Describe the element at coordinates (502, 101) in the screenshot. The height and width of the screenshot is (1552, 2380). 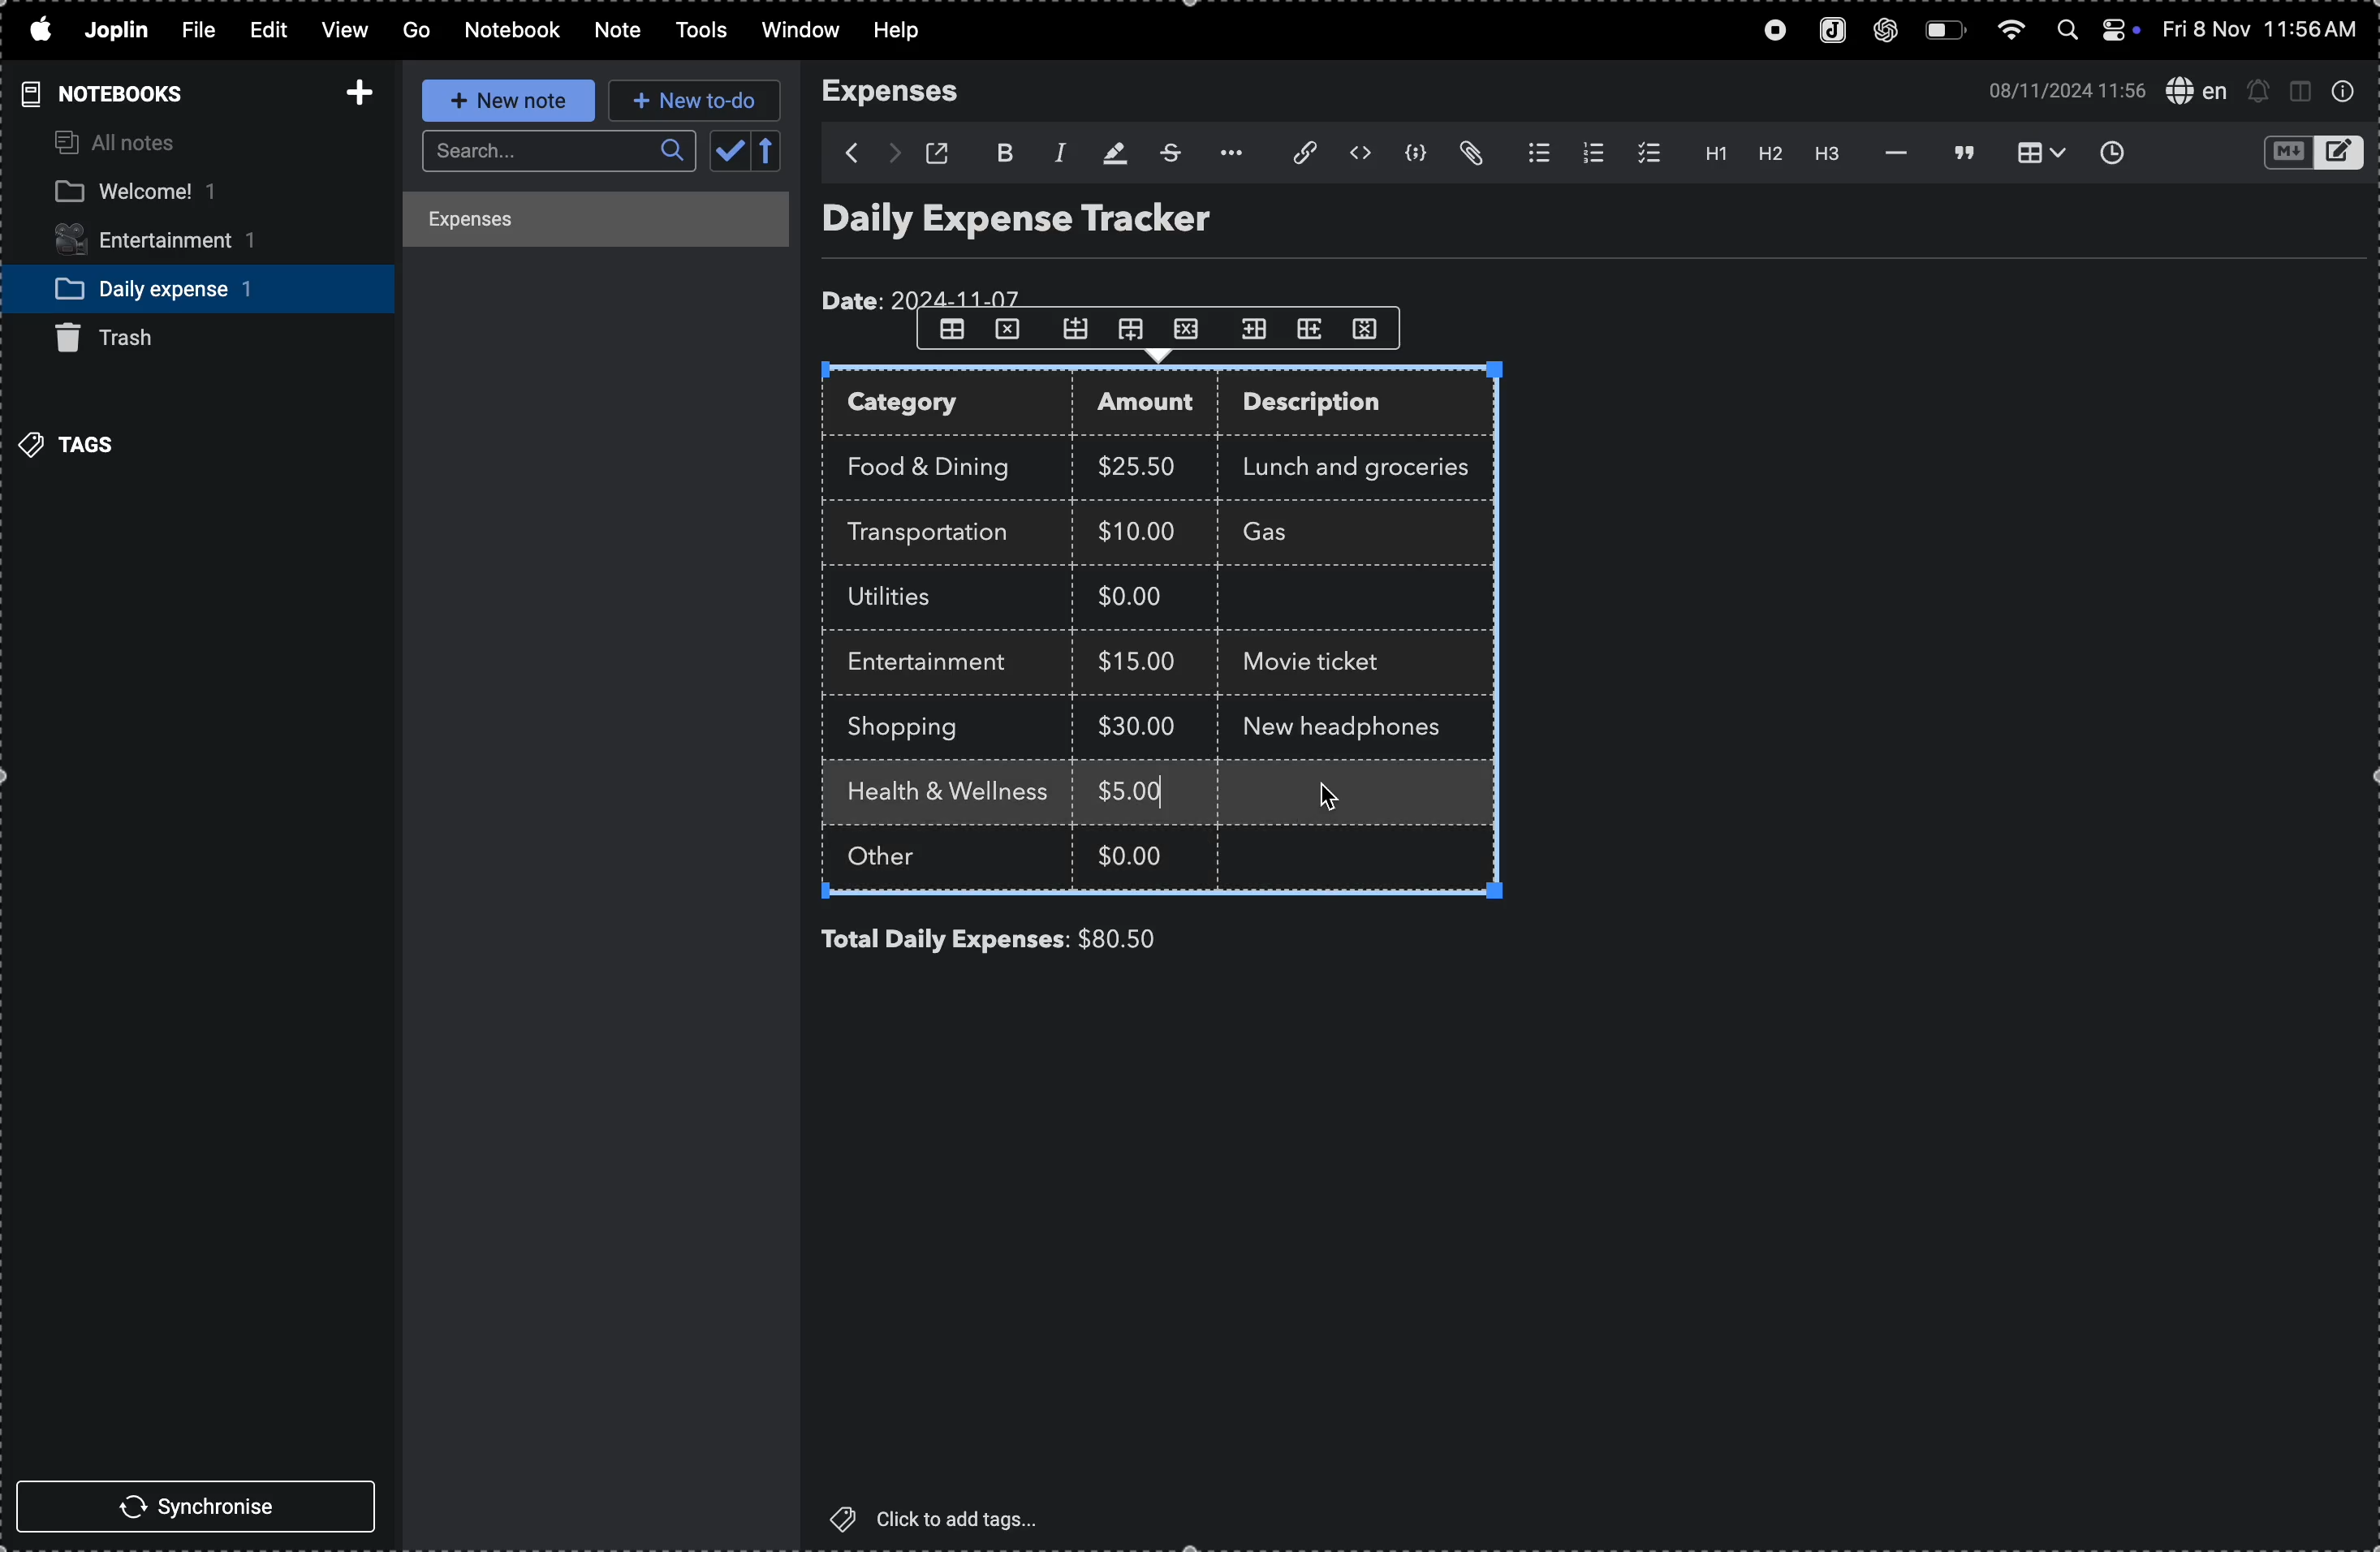
I see `new note` at that location.